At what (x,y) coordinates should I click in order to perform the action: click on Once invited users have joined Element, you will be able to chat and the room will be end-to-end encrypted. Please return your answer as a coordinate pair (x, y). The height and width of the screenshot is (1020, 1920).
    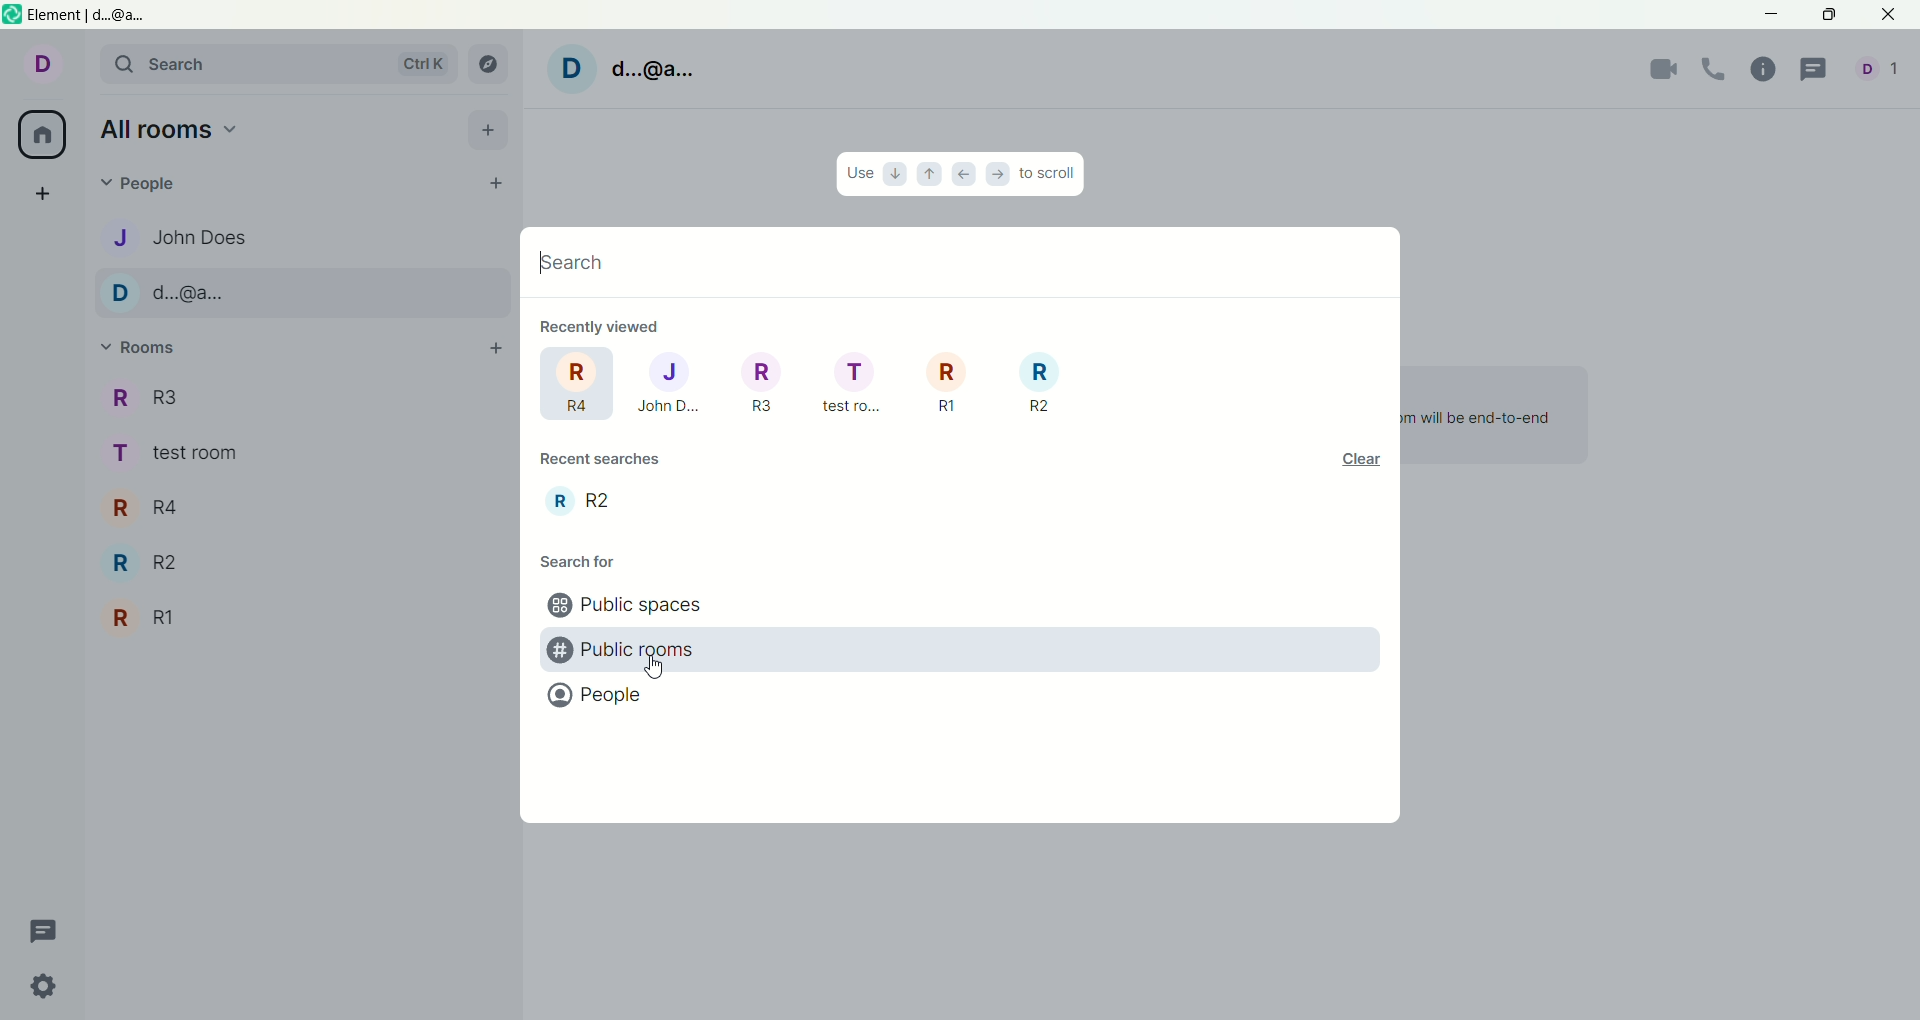
    Looking at the image, I should click on (1477, 429).